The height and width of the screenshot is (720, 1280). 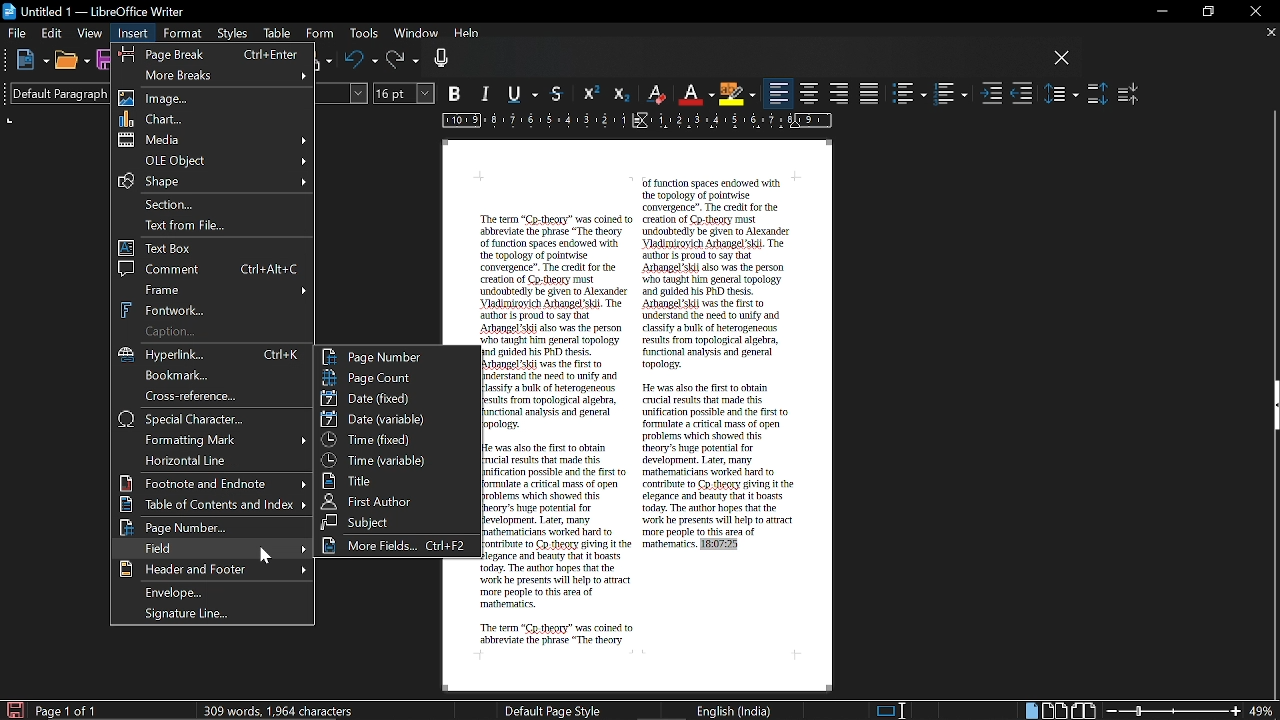 What do you see at coordinates (667, 546) in the screenshot?
I see `mathematics` at bounding box center [667, 546].